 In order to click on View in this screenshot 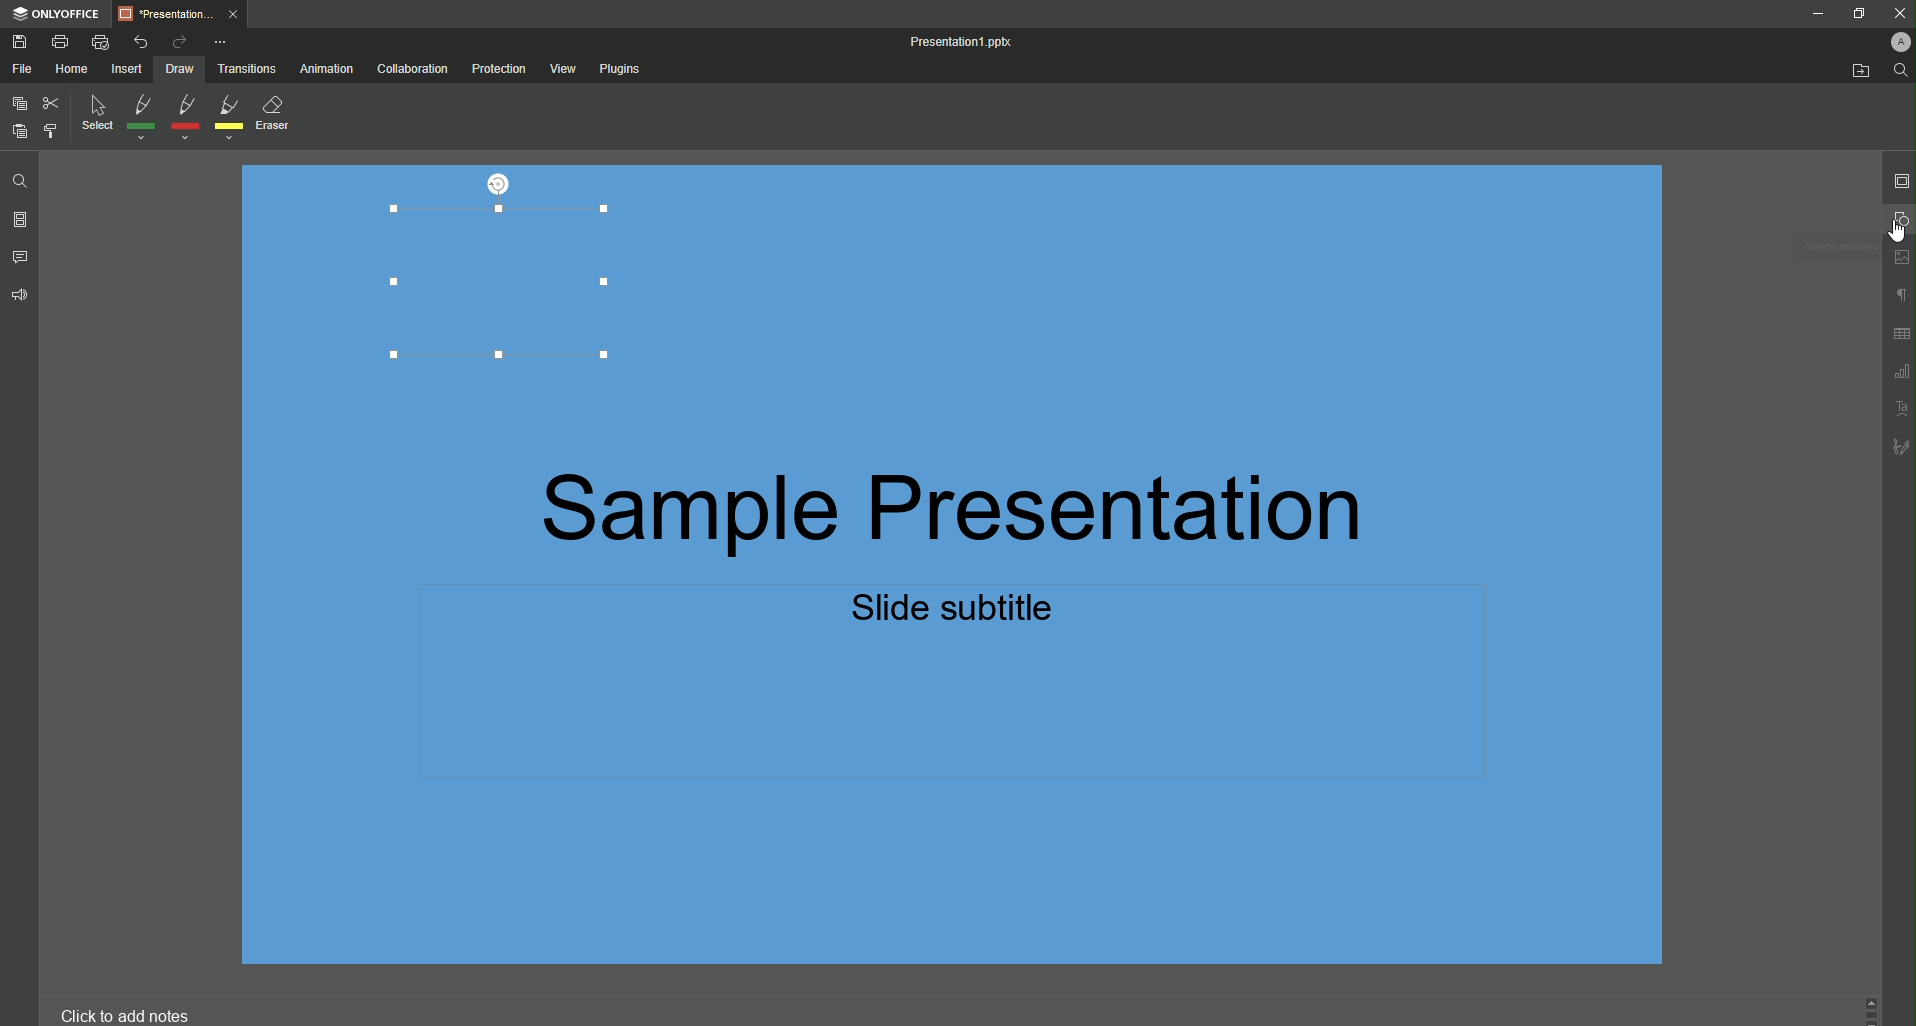, I will do `click(562, 68)`.